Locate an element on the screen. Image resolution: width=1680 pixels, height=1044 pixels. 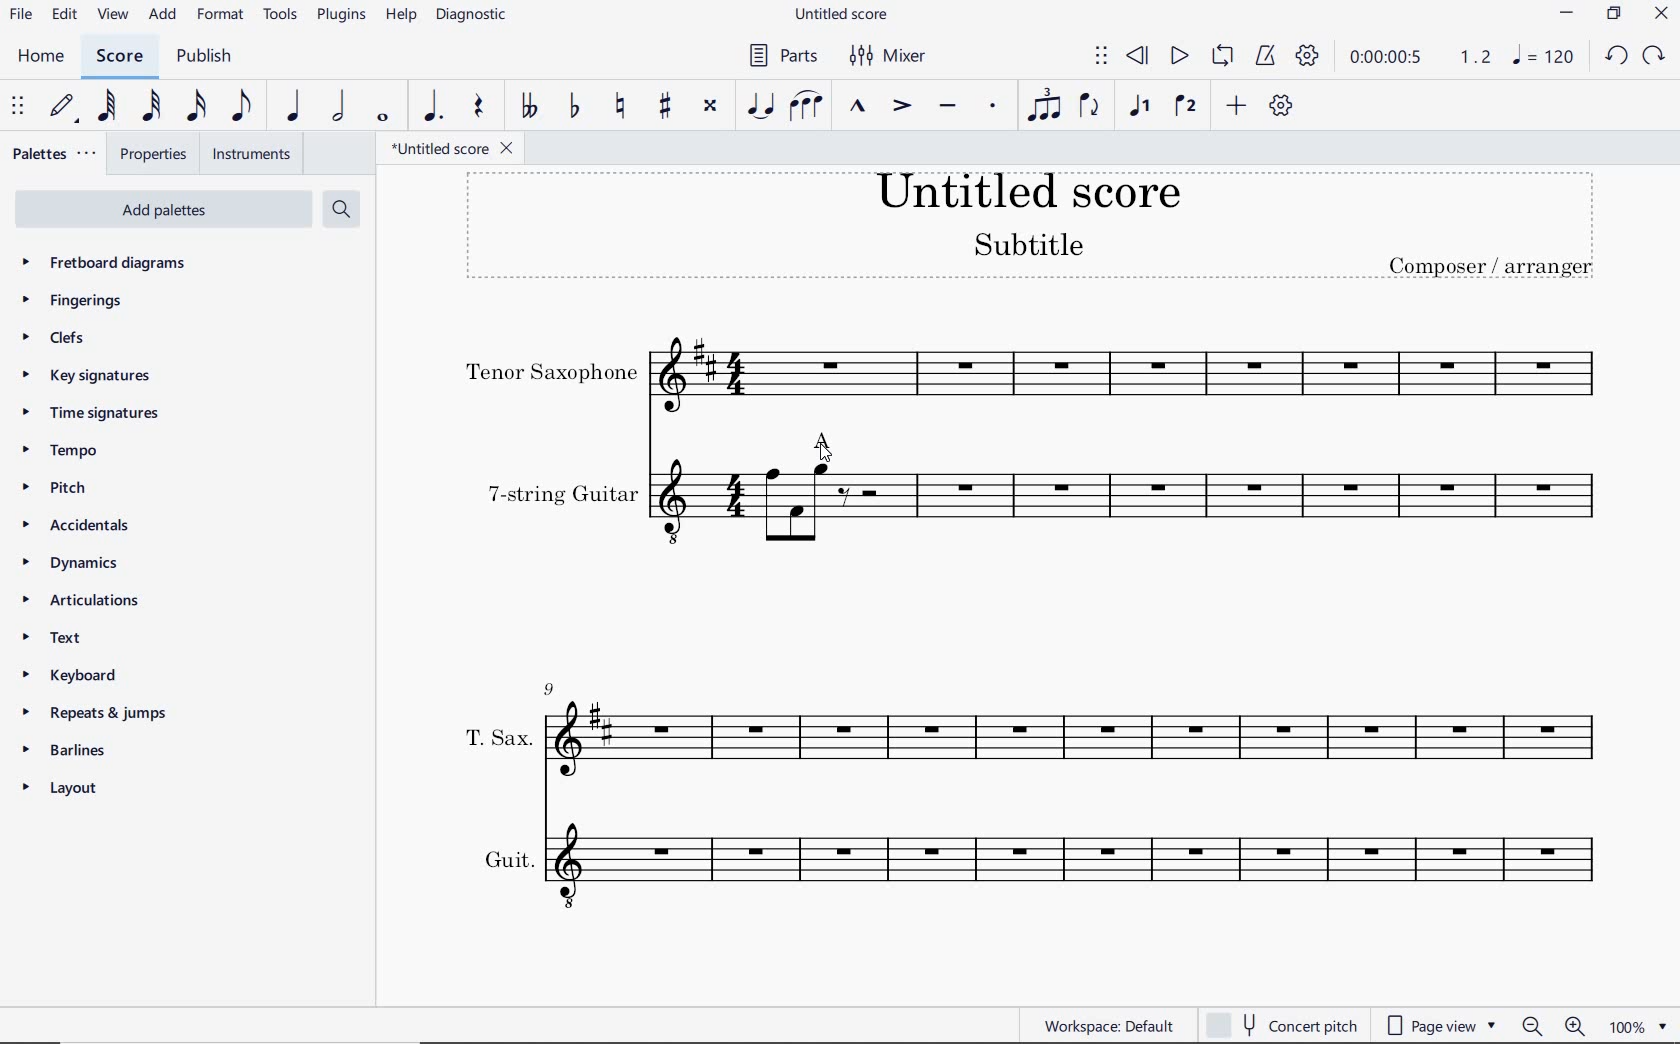
ADD is located at coordinates (1236, 106).